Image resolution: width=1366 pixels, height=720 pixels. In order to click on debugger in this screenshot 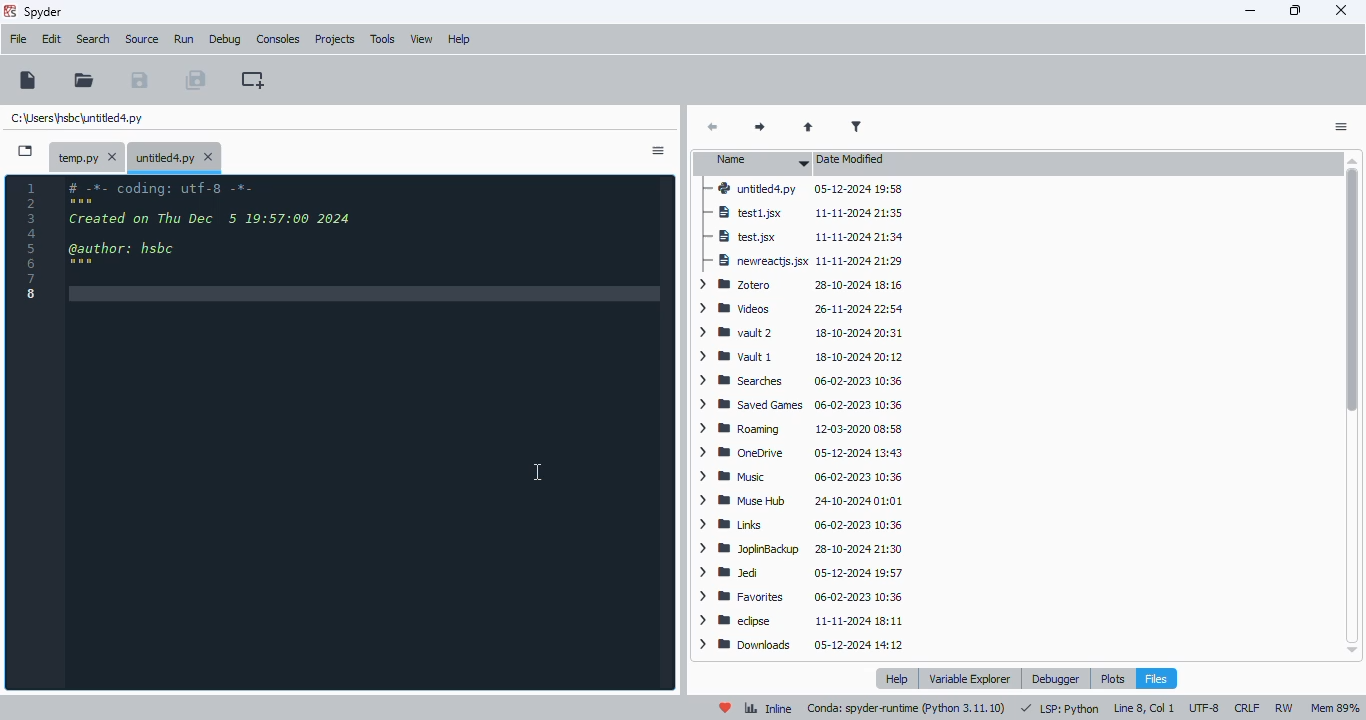, I will do `click(1056, 678)`.